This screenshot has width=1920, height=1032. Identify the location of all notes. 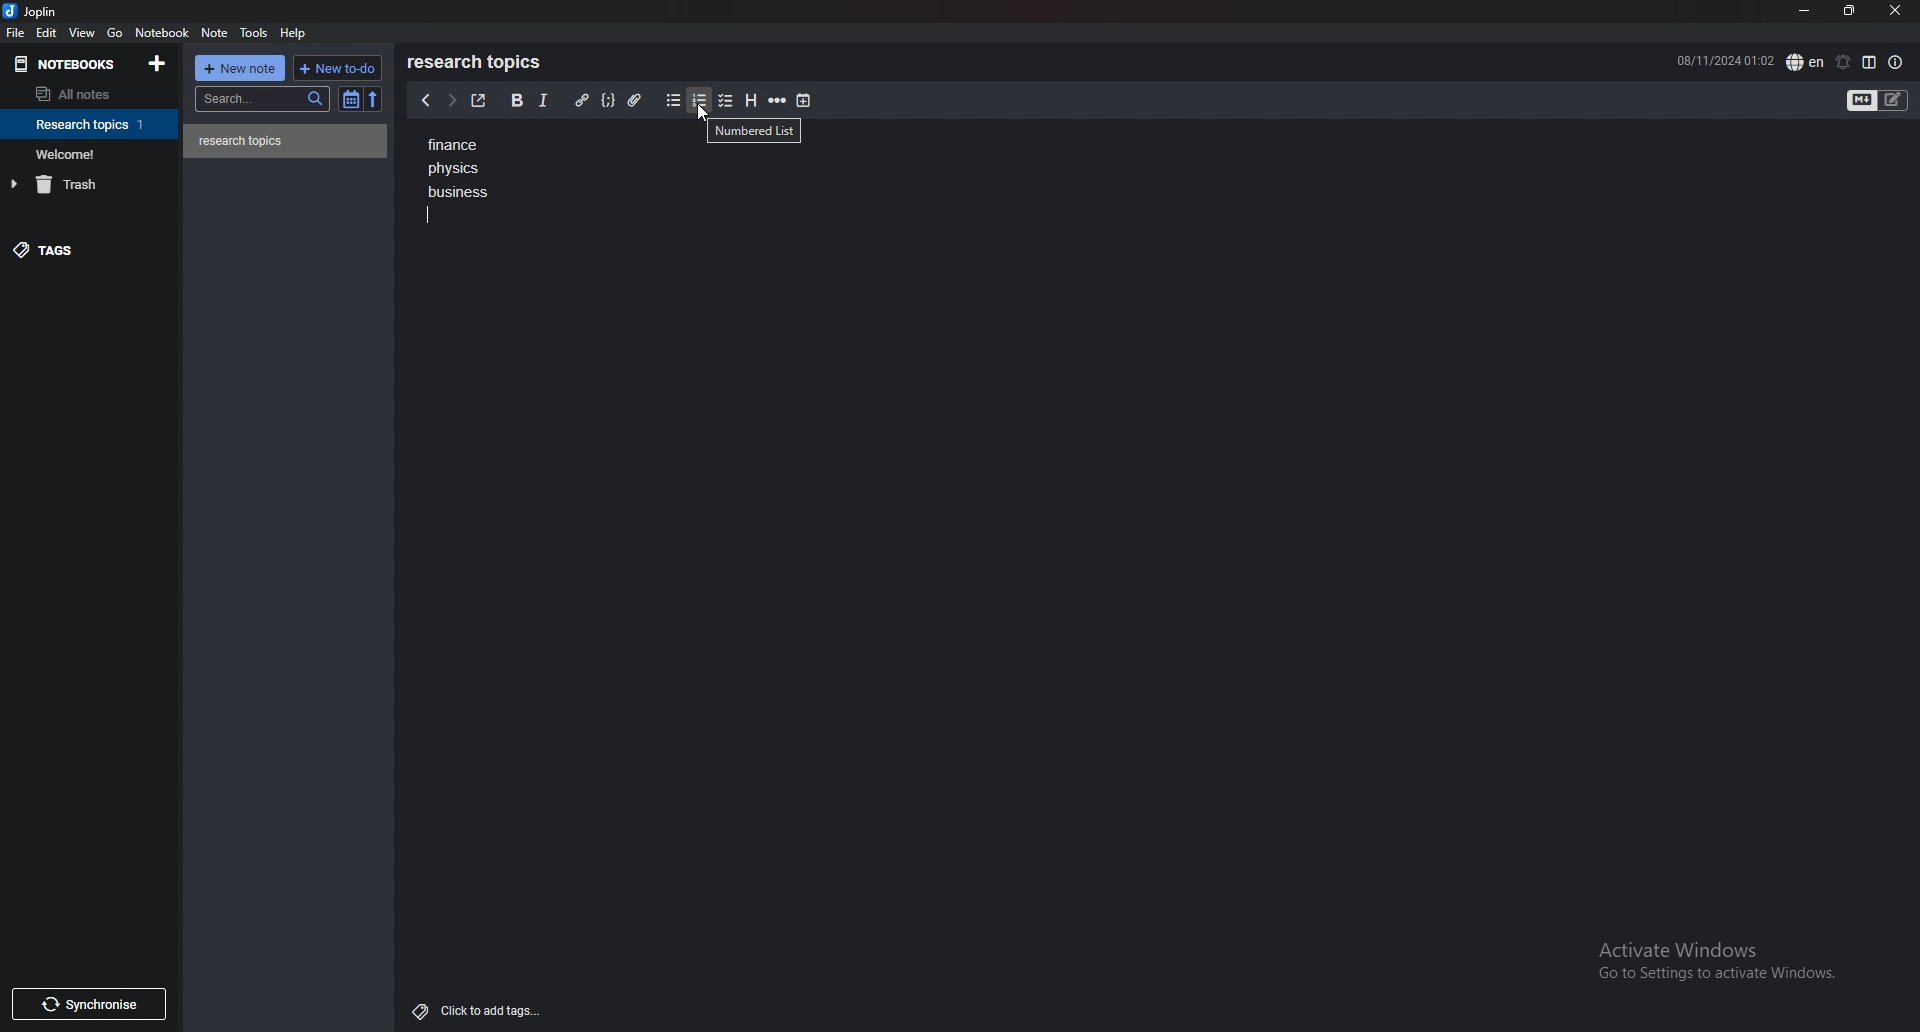
(82, 95).